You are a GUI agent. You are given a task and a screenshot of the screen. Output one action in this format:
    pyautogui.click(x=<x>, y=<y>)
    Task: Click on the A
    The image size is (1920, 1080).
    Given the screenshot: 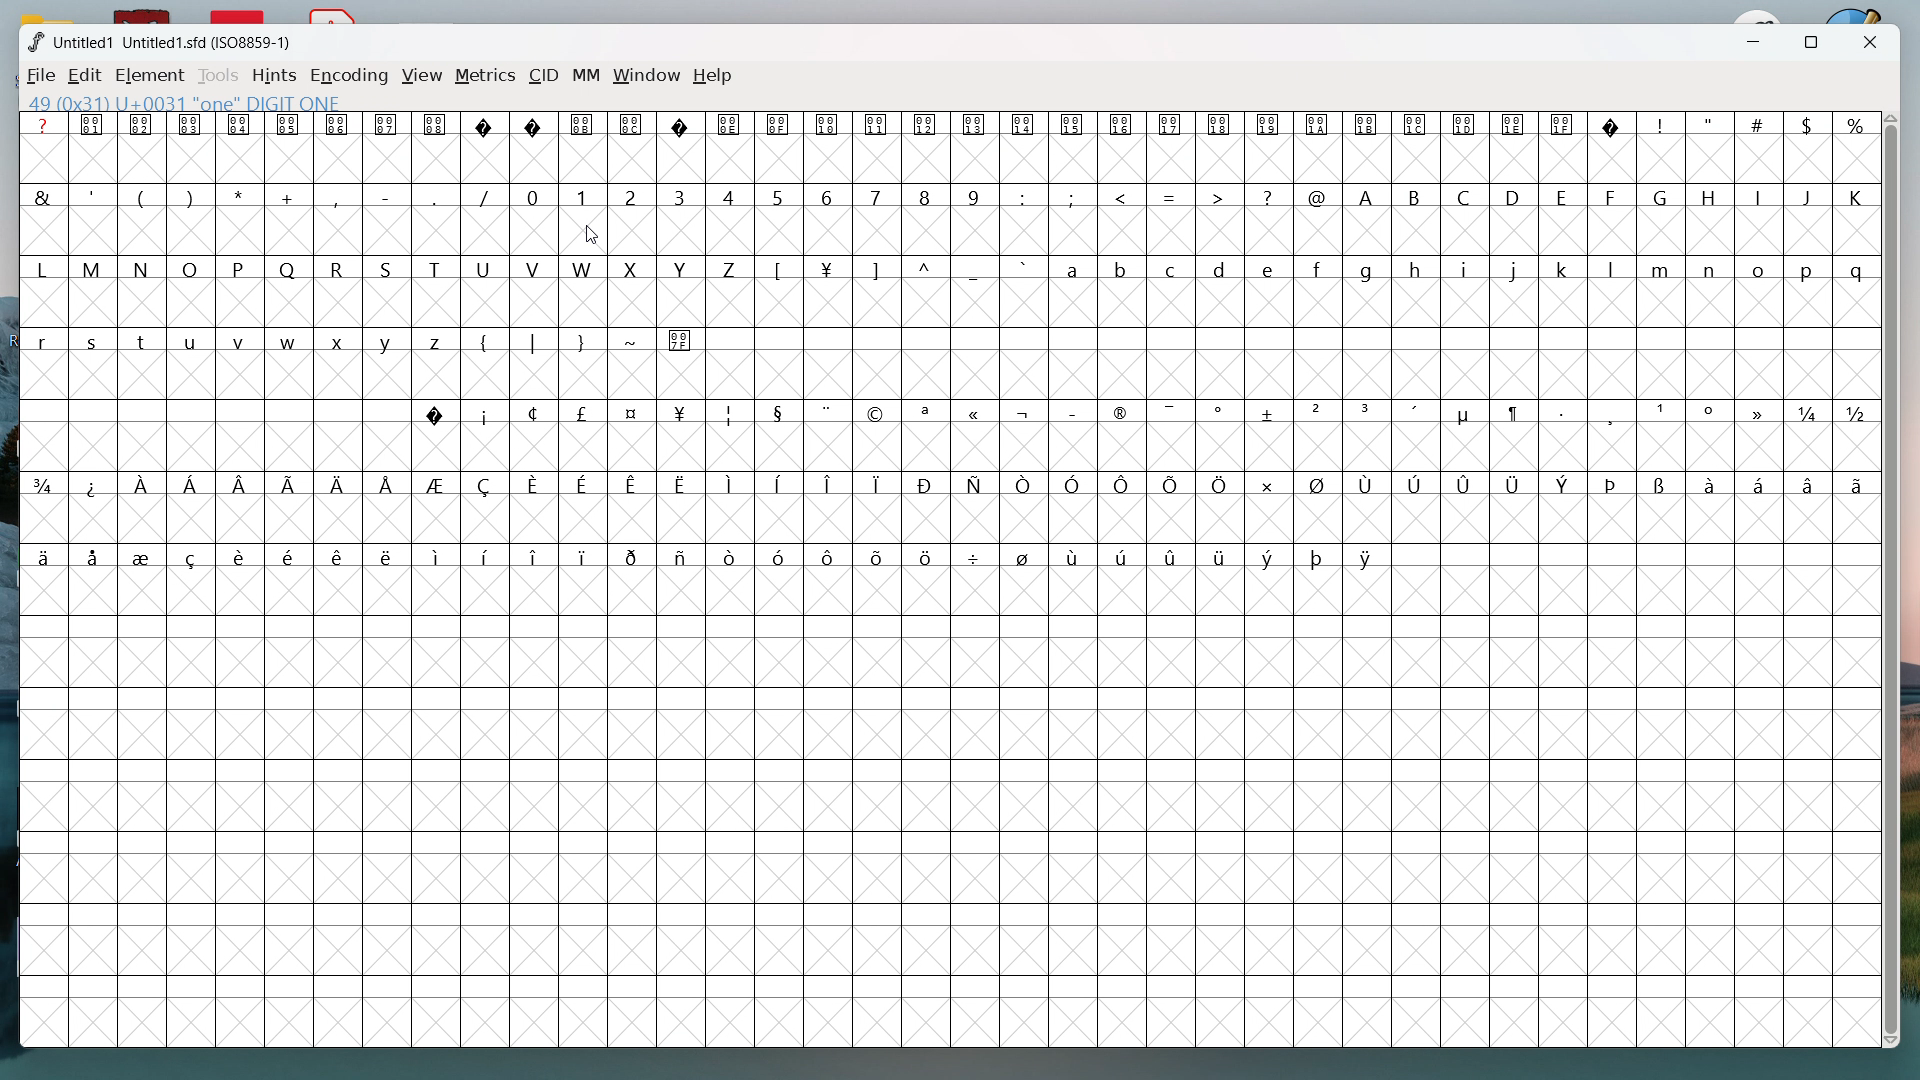 What is the action you would take?
    pyautogui.click(x=1366, y=196)
    